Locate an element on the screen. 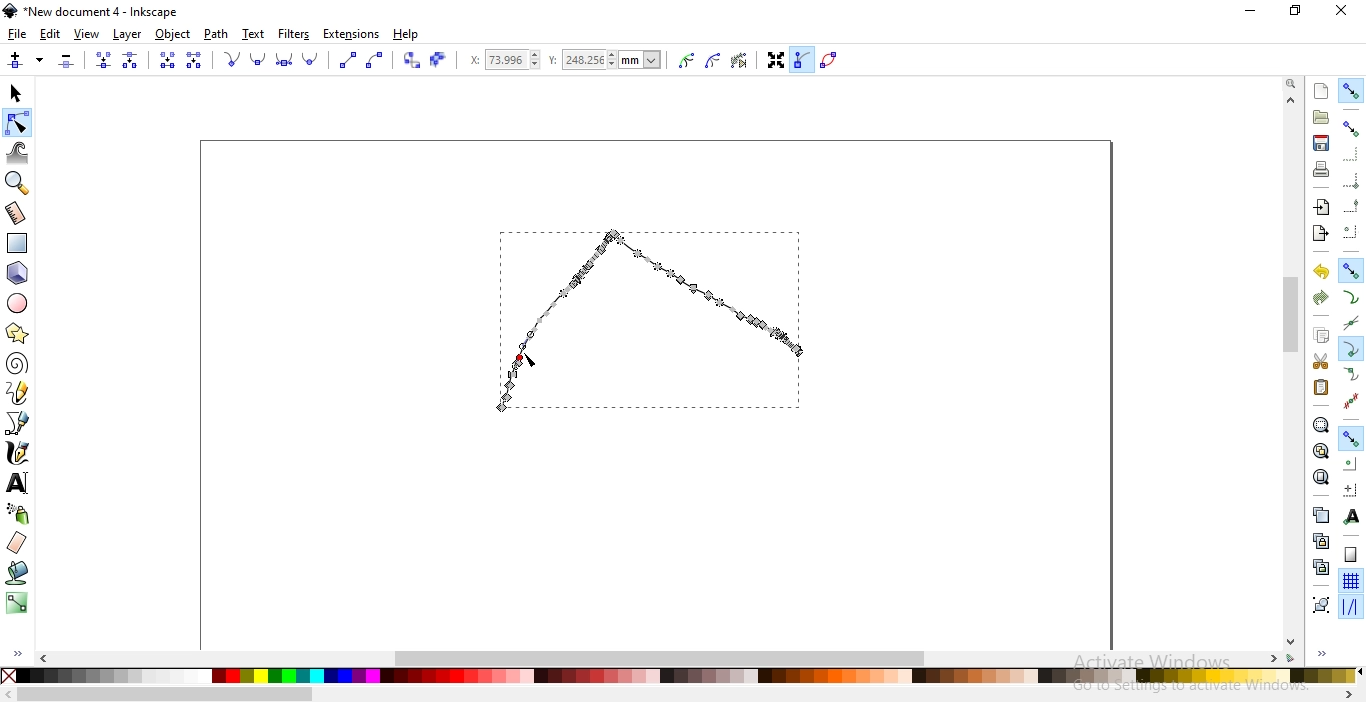 This screenshot has height=702, width=1366. convert selected objects strokes to paths is located at coordinates (437, 60).